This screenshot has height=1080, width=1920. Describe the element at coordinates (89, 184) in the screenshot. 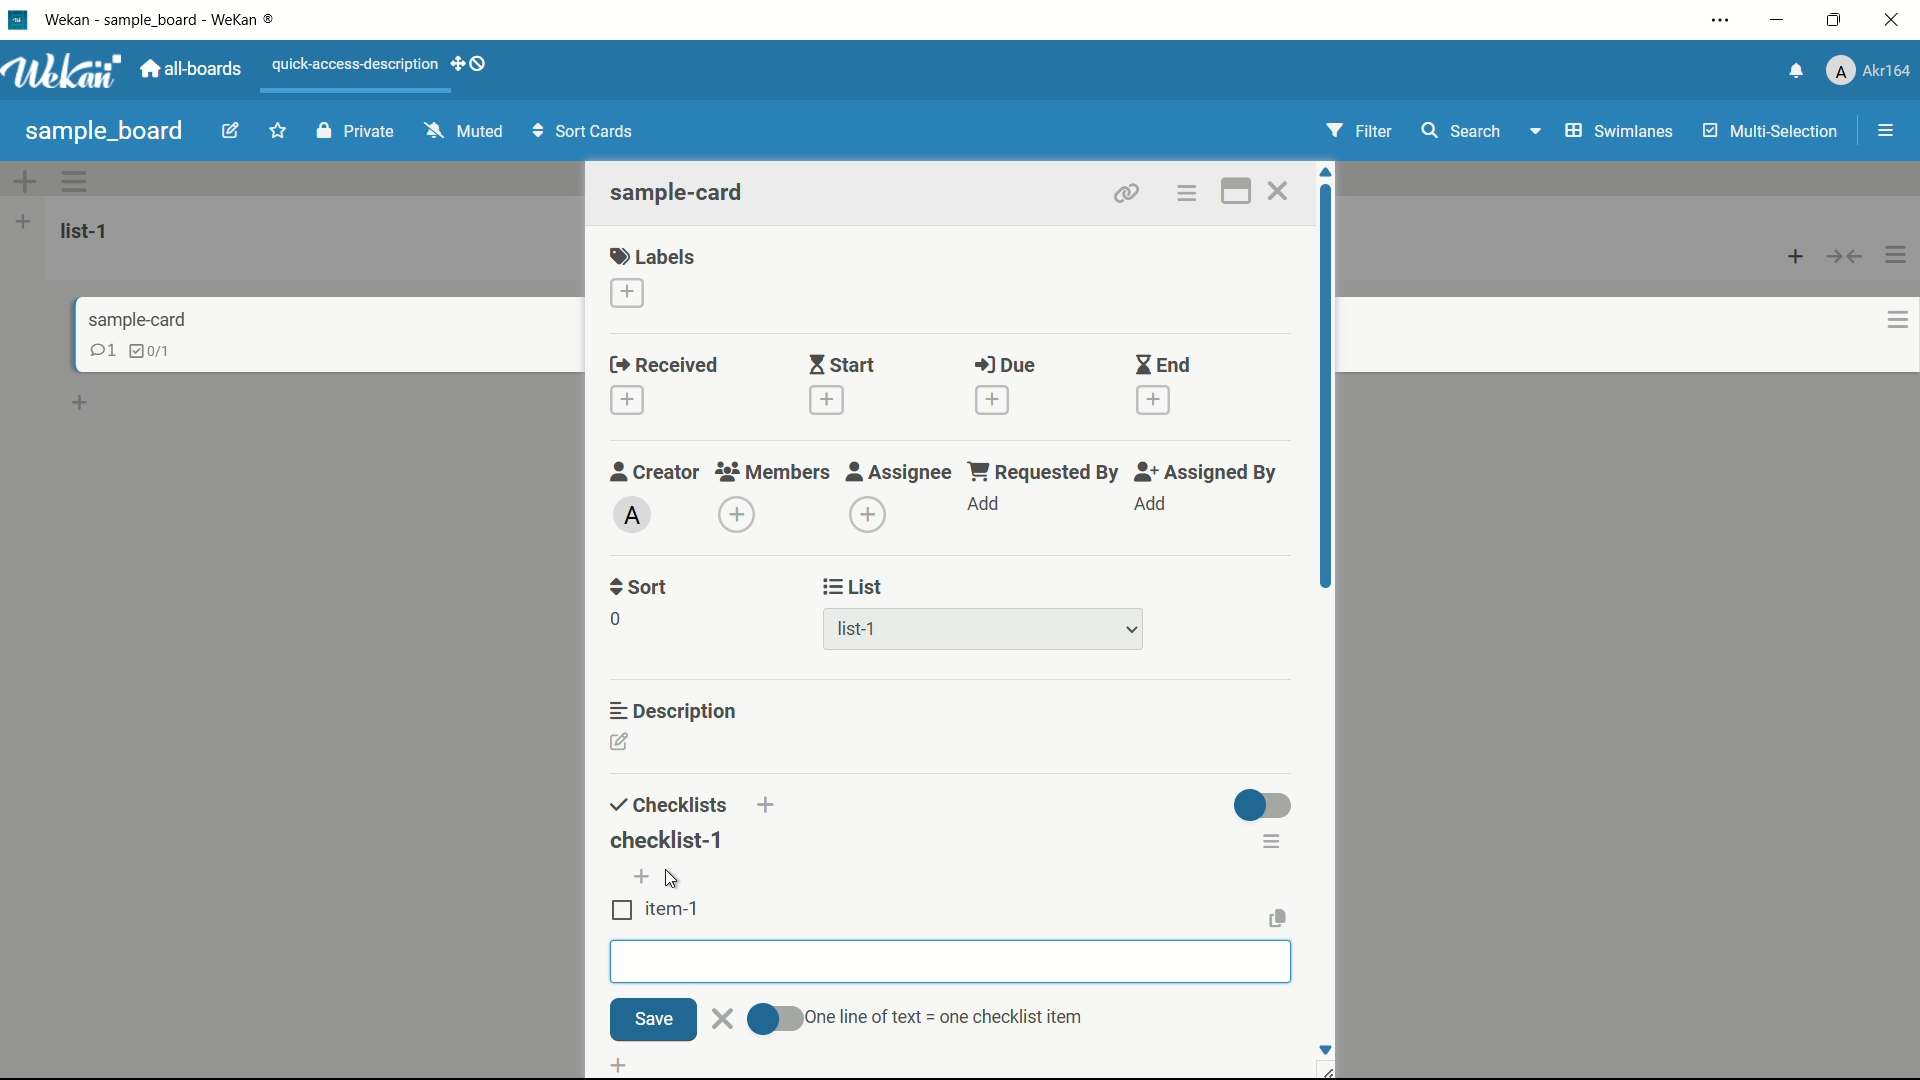

I see `options` at that location.